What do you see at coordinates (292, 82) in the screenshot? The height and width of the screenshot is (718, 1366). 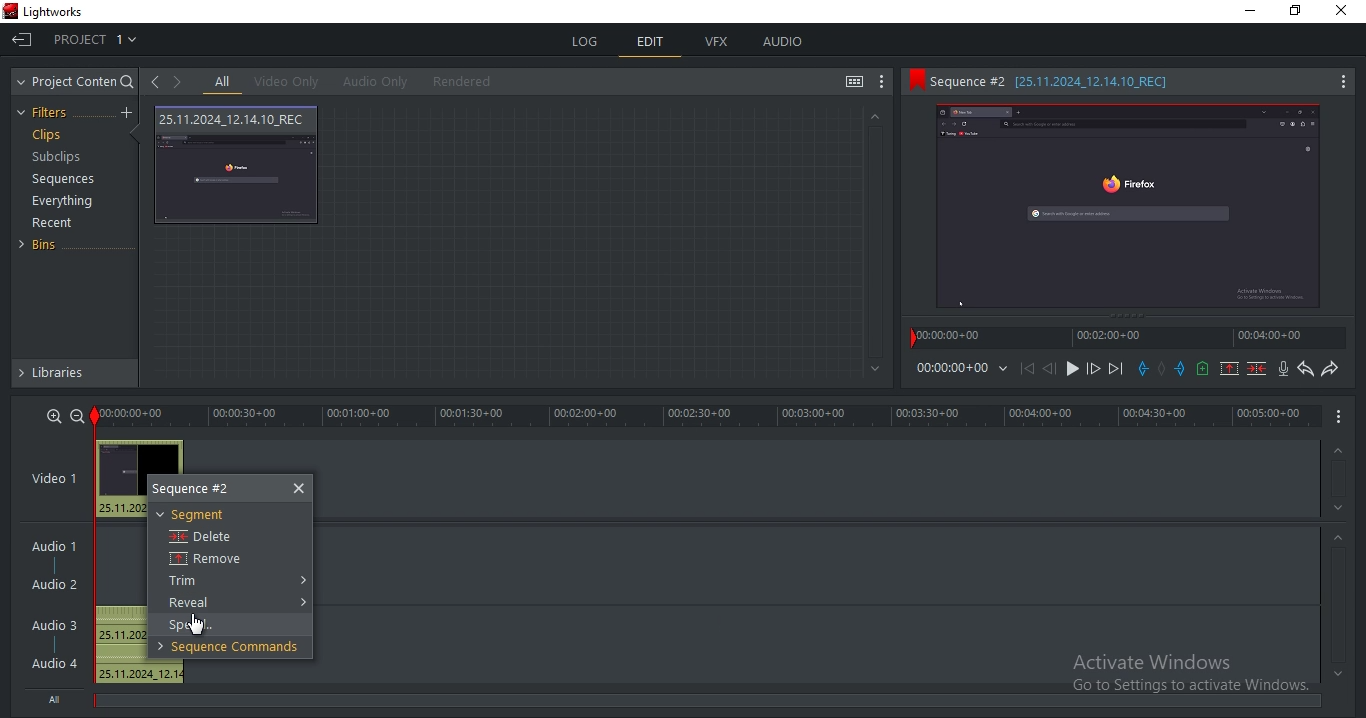 I see `video only` at bounding box center [292, 82].